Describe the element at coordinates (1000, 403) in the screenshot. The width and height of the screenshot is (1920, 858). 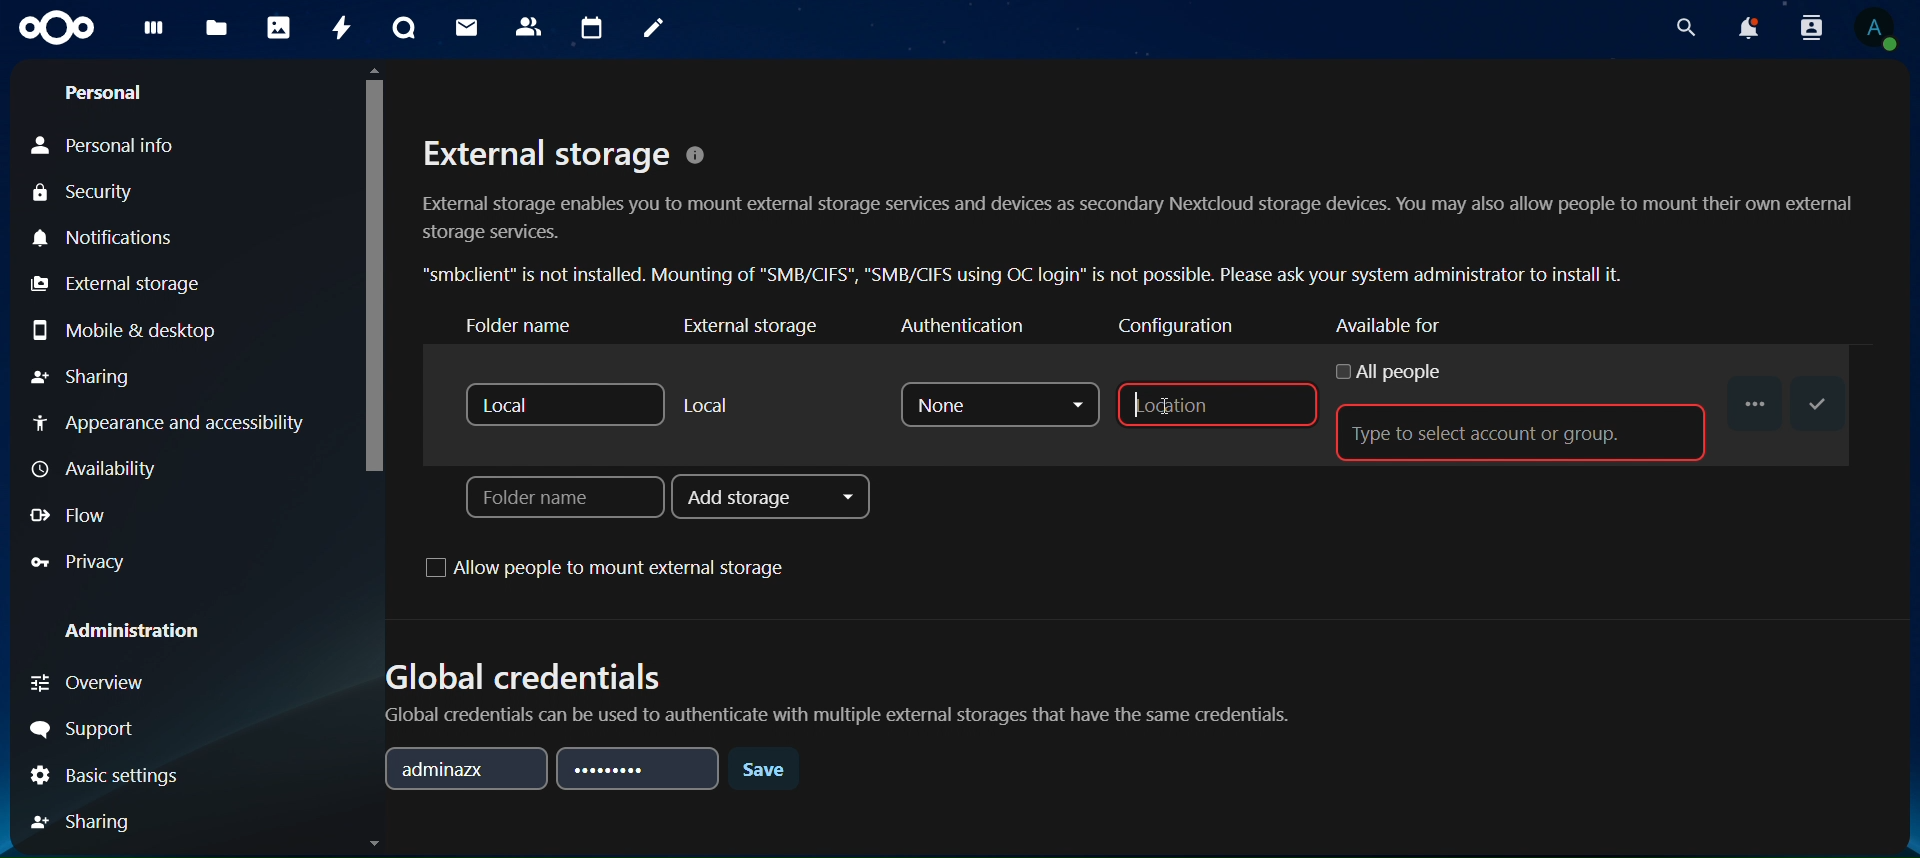
I see `none` at that location.